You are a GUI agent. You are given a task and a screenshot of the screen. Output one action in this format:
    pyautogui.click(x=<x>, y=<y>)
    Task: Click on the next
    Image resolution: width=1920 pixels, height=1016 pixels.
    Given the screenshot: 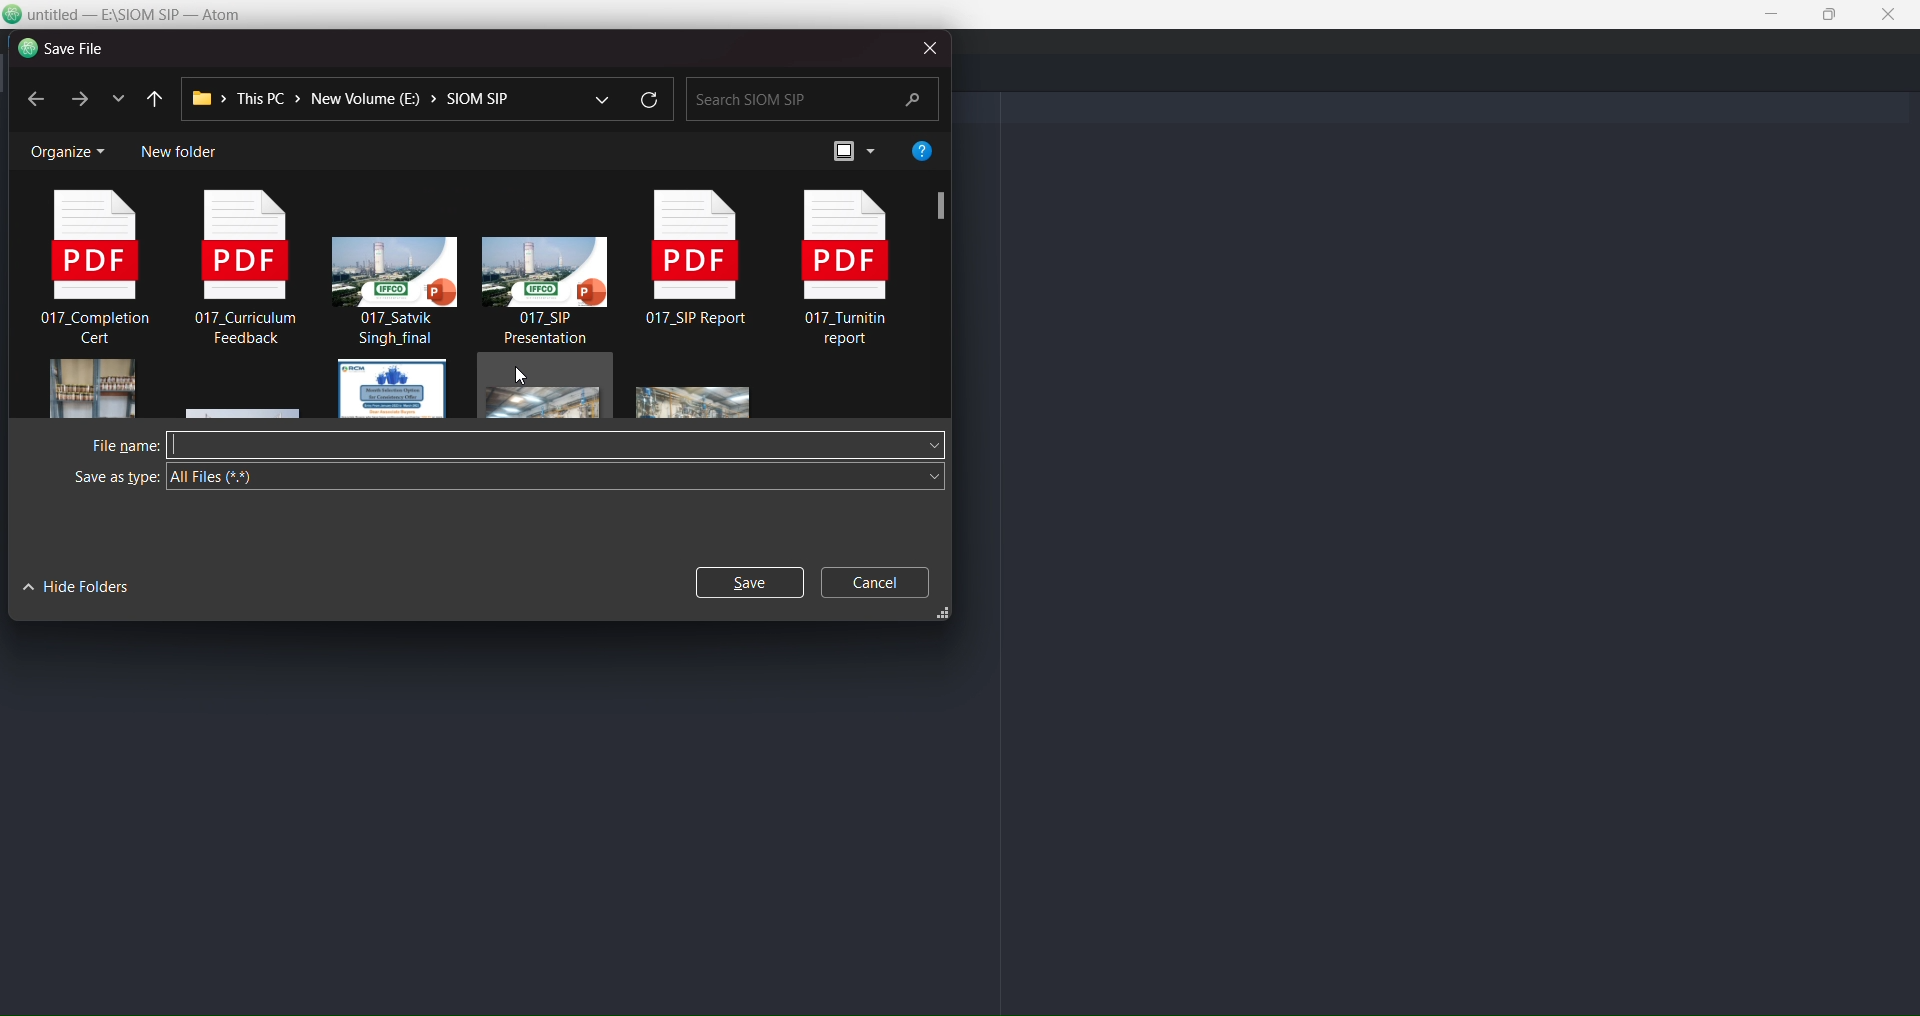 What is the action you would take?
    pyautogui.click(x=78, y=98)
    